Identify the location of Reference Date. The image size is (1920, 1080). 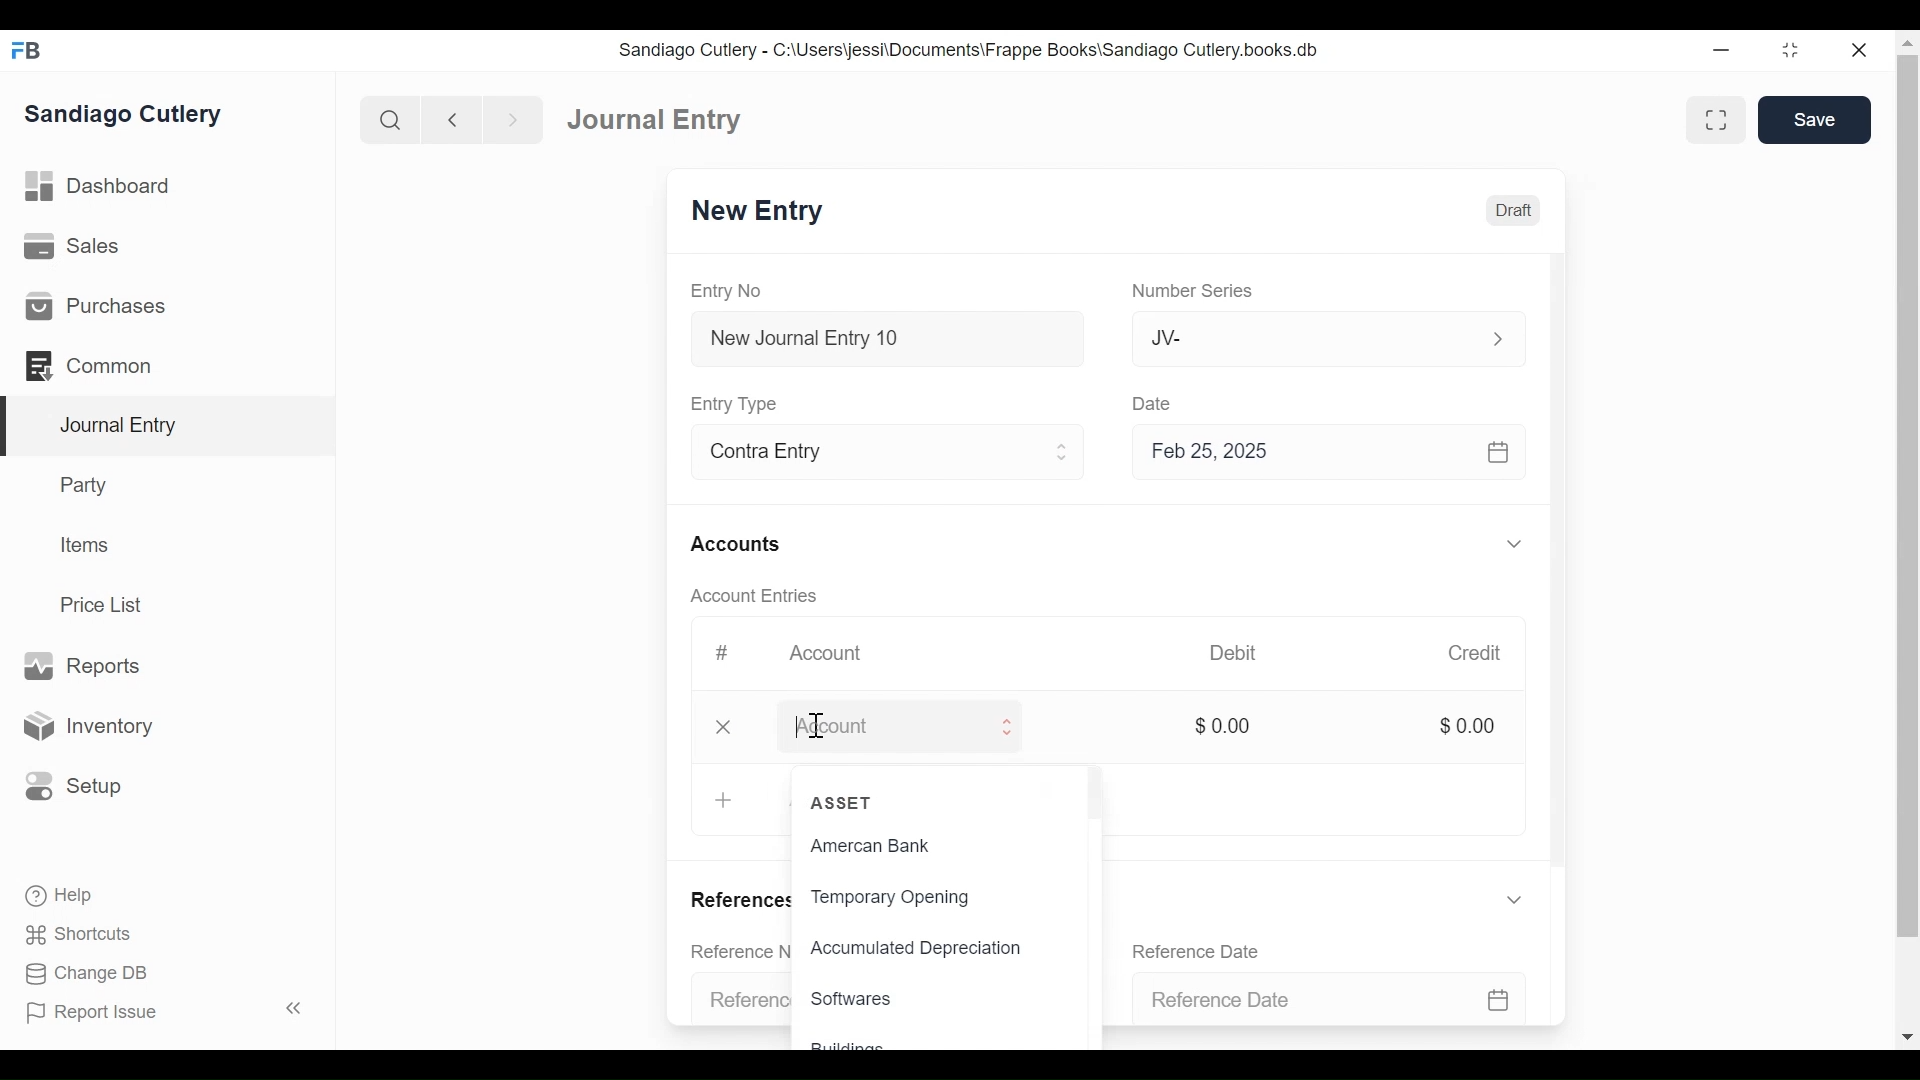
(1207, 950).